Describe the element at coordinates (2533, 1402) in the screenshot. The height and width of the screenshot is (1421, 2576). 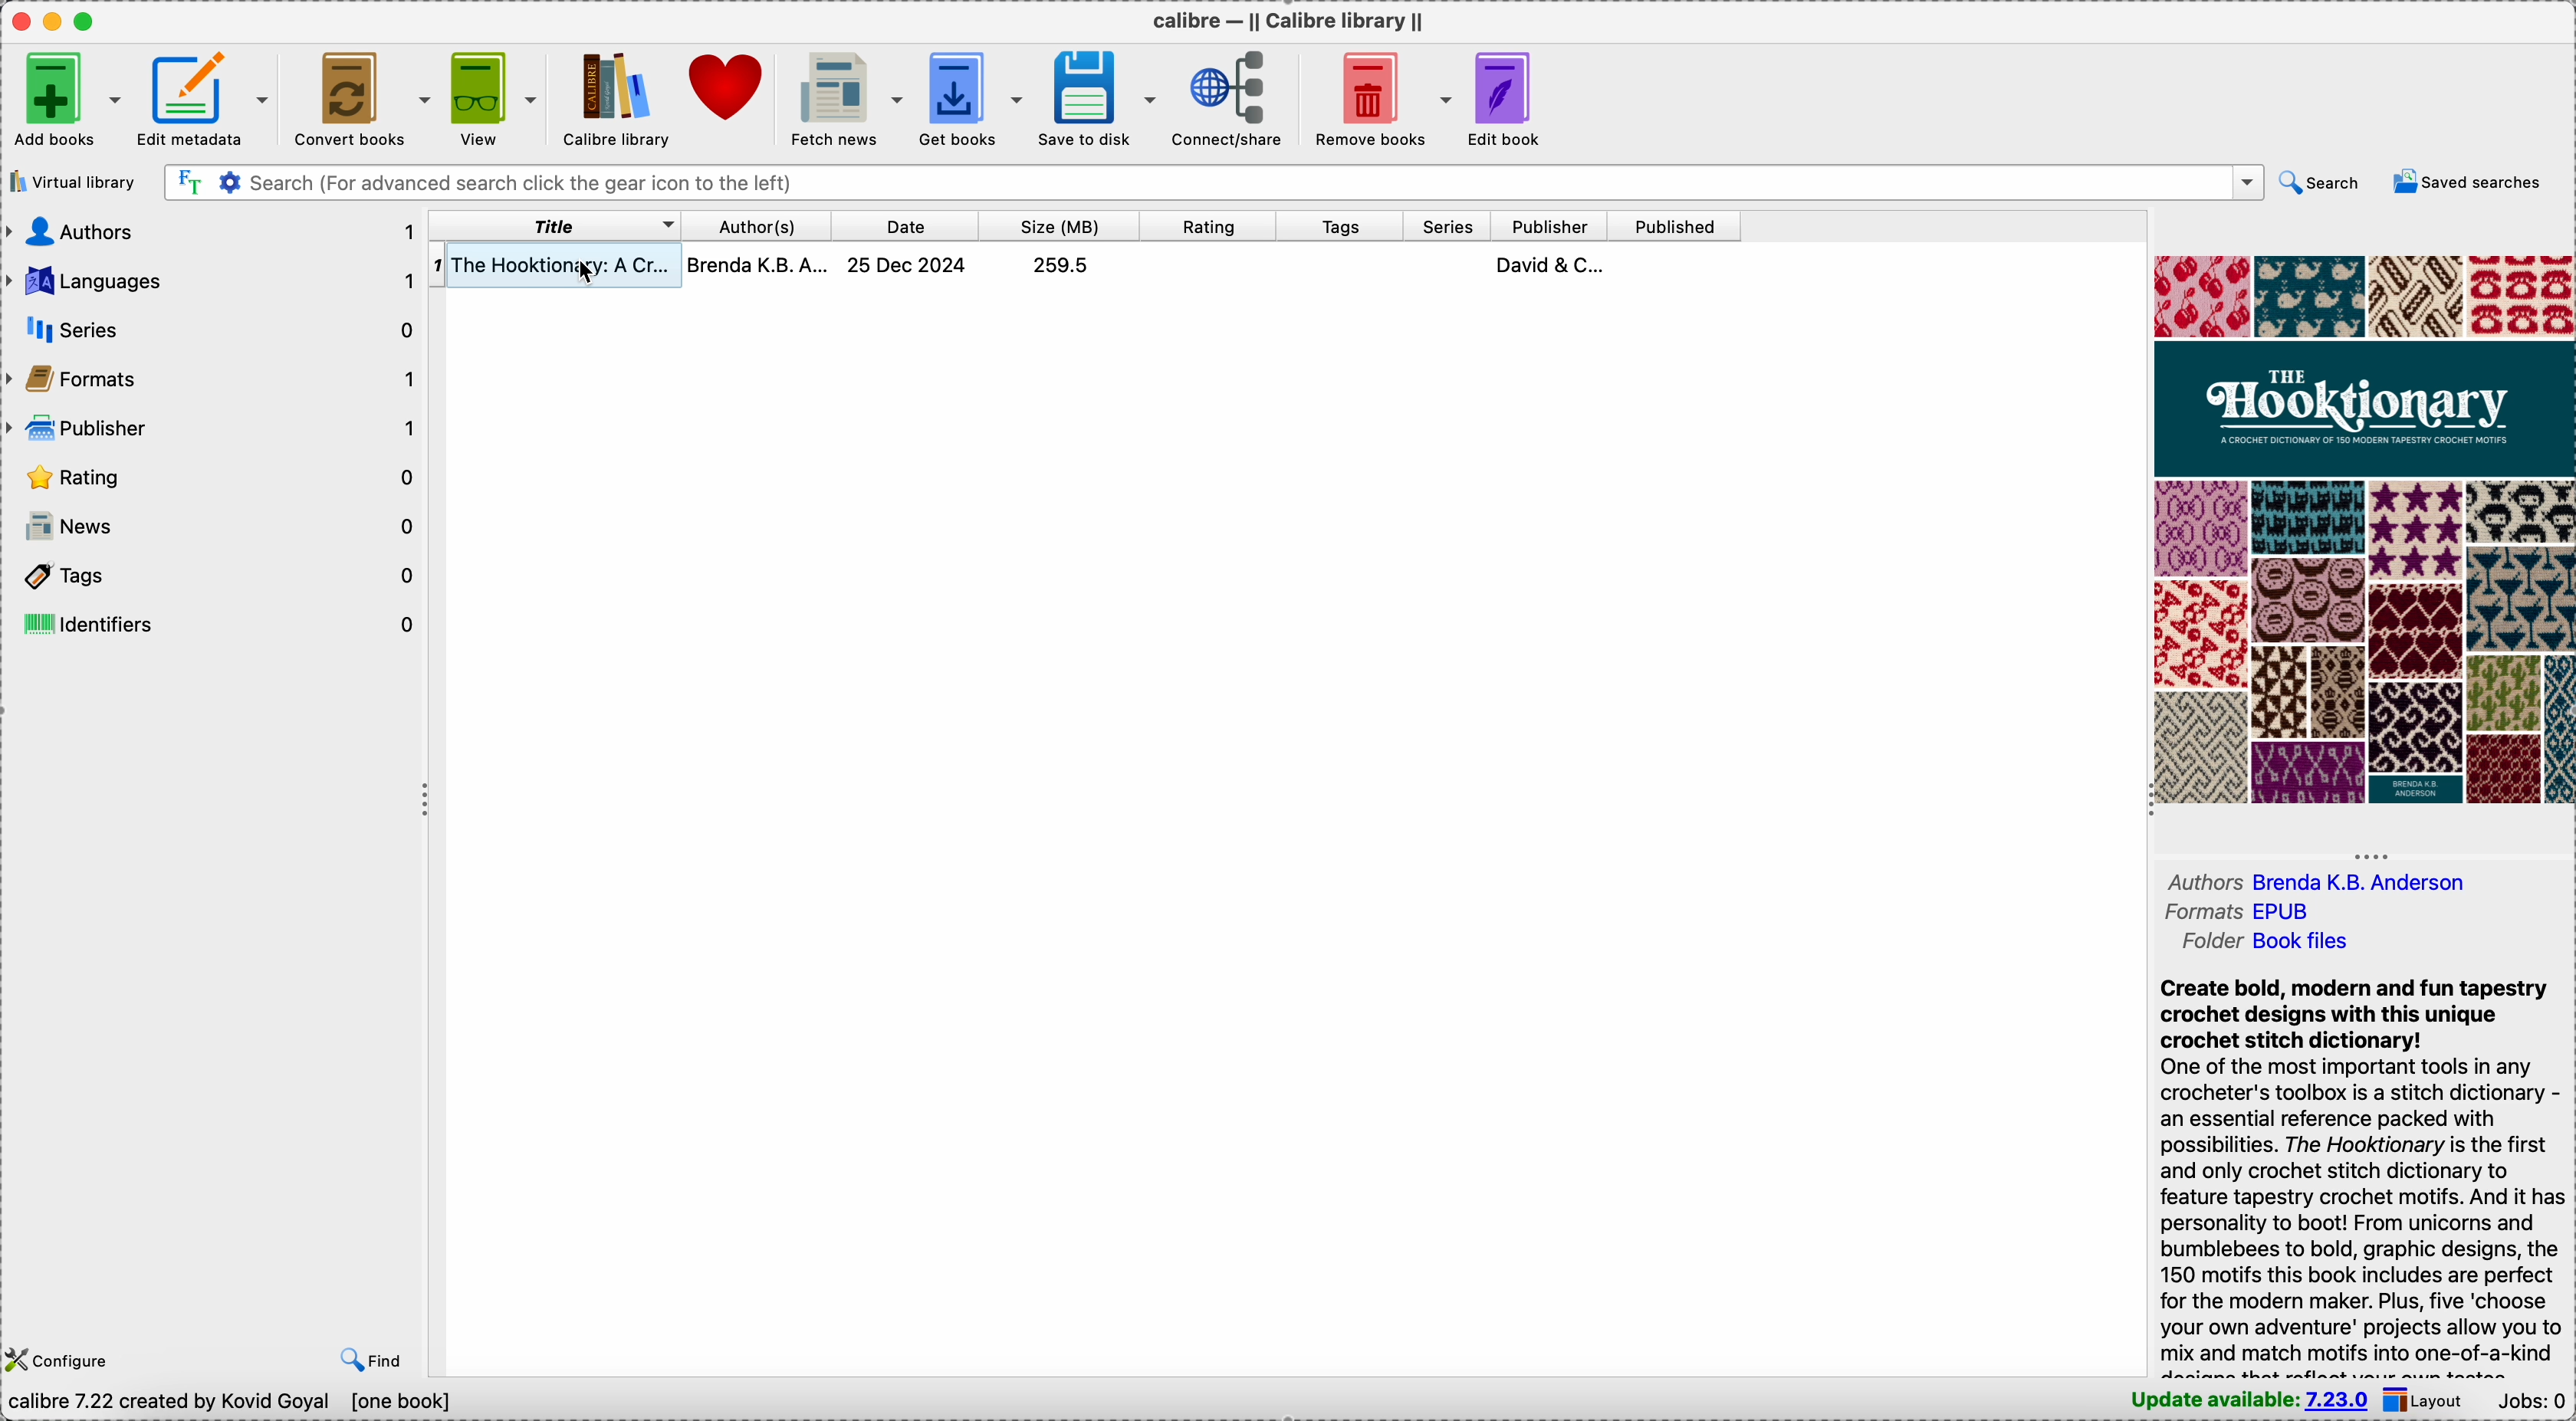
I see `Jobs: 0` at that location.